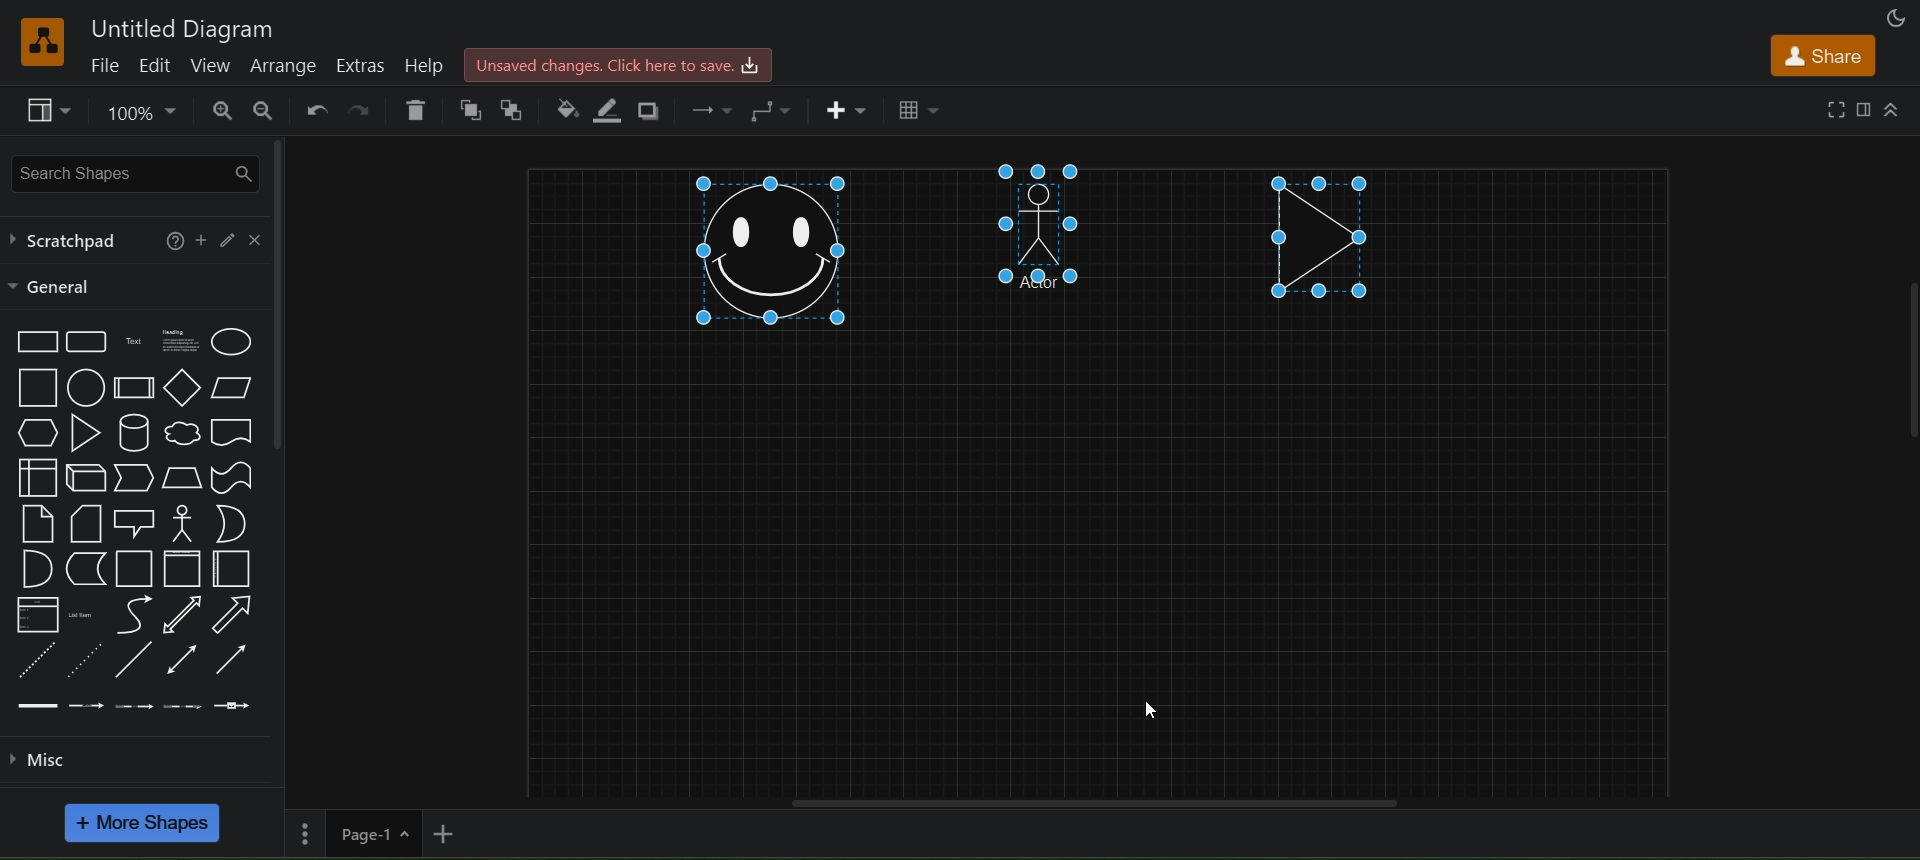  What do you see at coordinates (81, 521) in the screenshot?
I see `card` at bounding box center [81, 521].